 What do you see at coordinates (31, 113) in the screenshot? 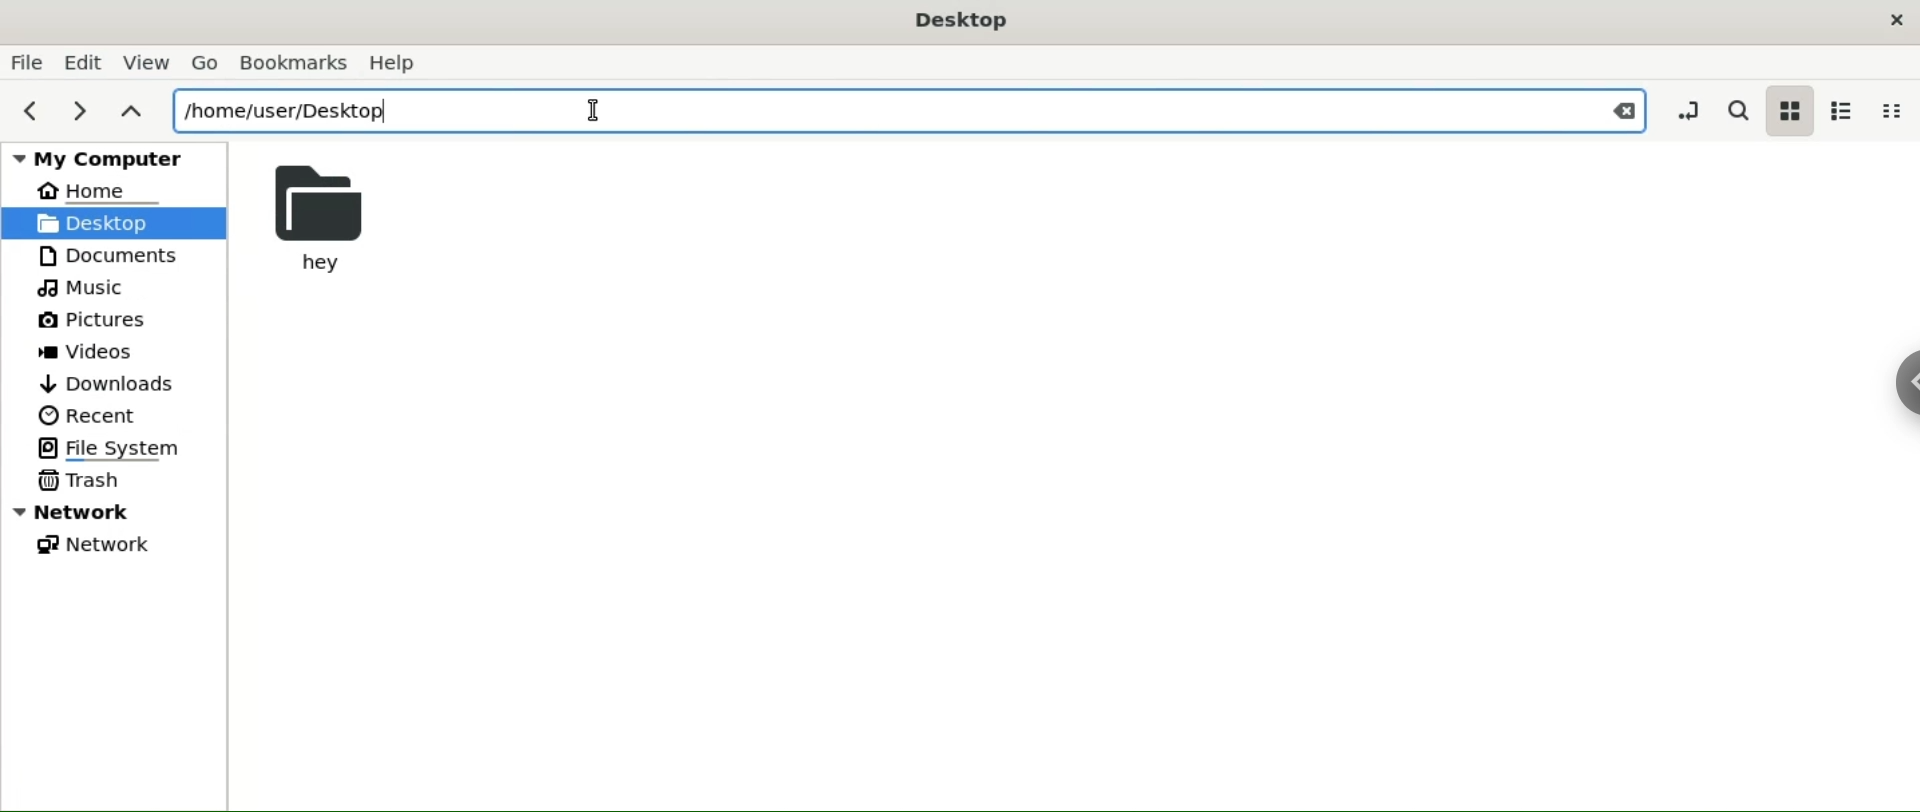
I see `previous` at bounding box center [31, 113].